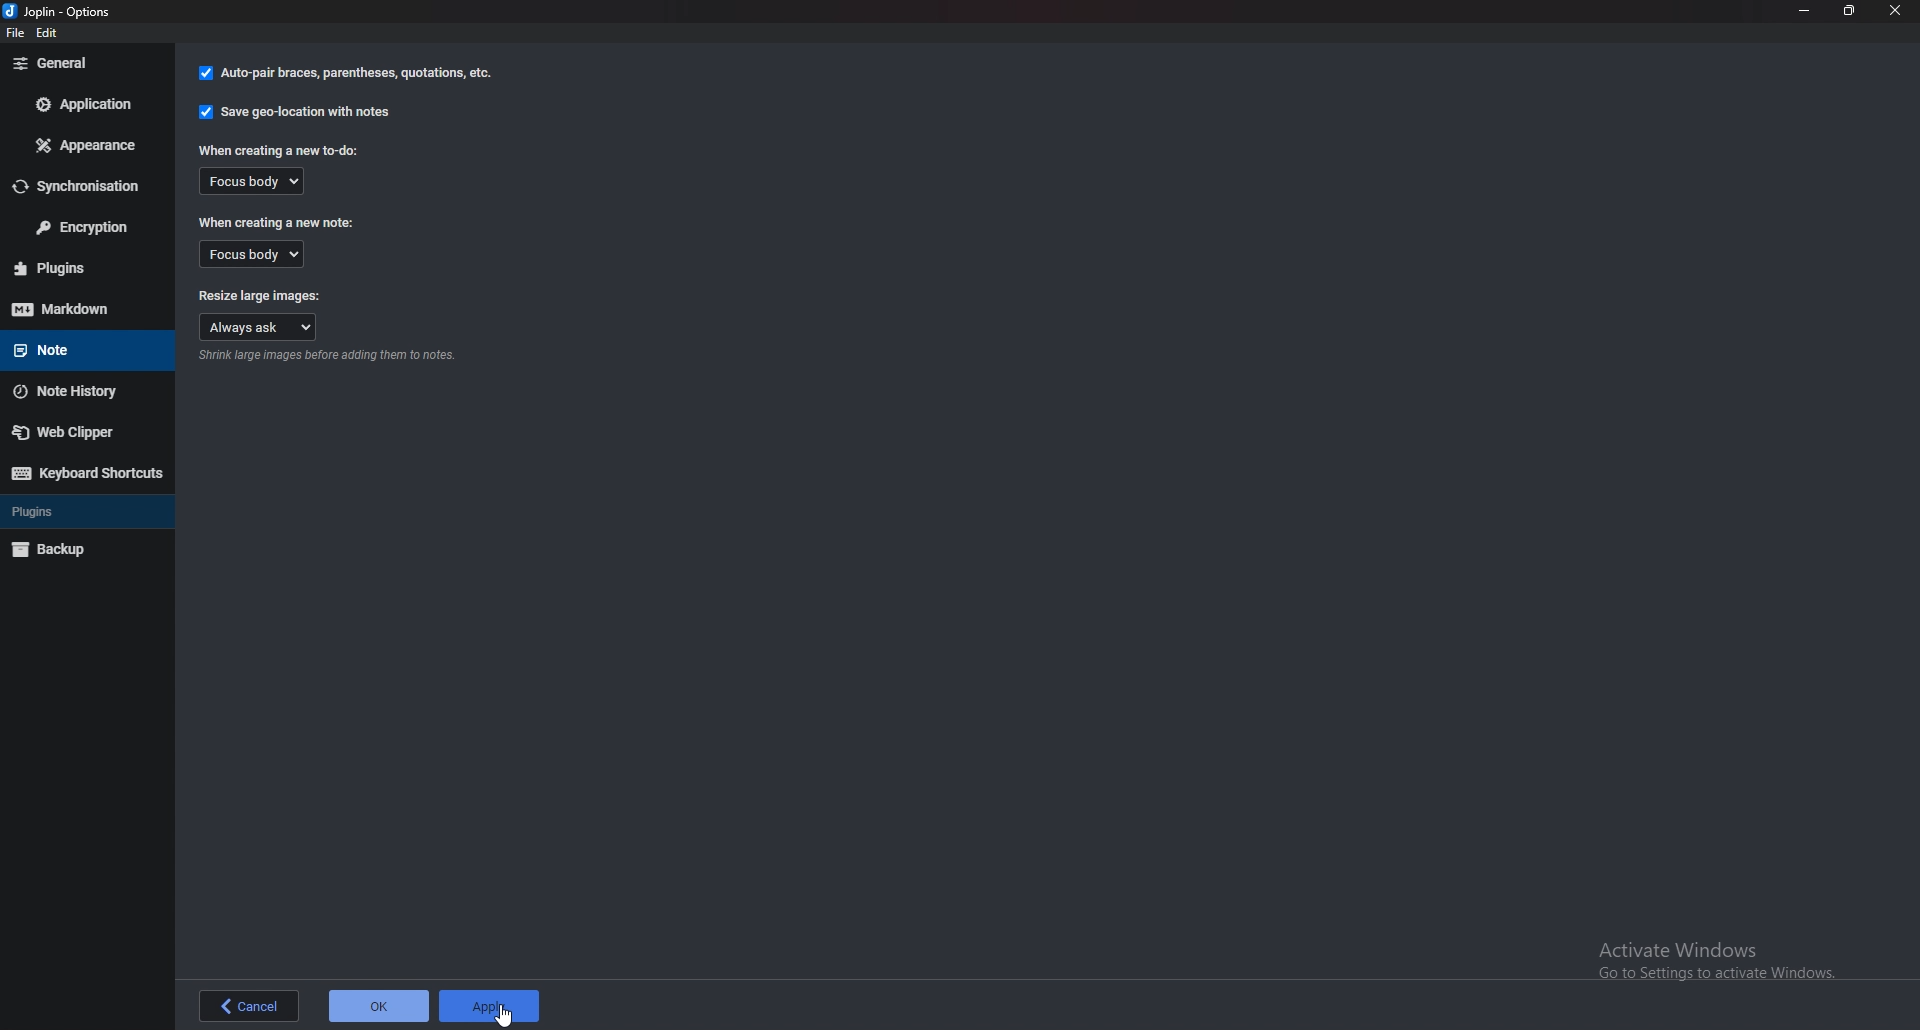 The width and height of the screenshot is (1920, 1030). What do you see at coordinates (88, 472) in the screenshot?
I see `Keyboard shortcuts` at bounding box center [88, 472].